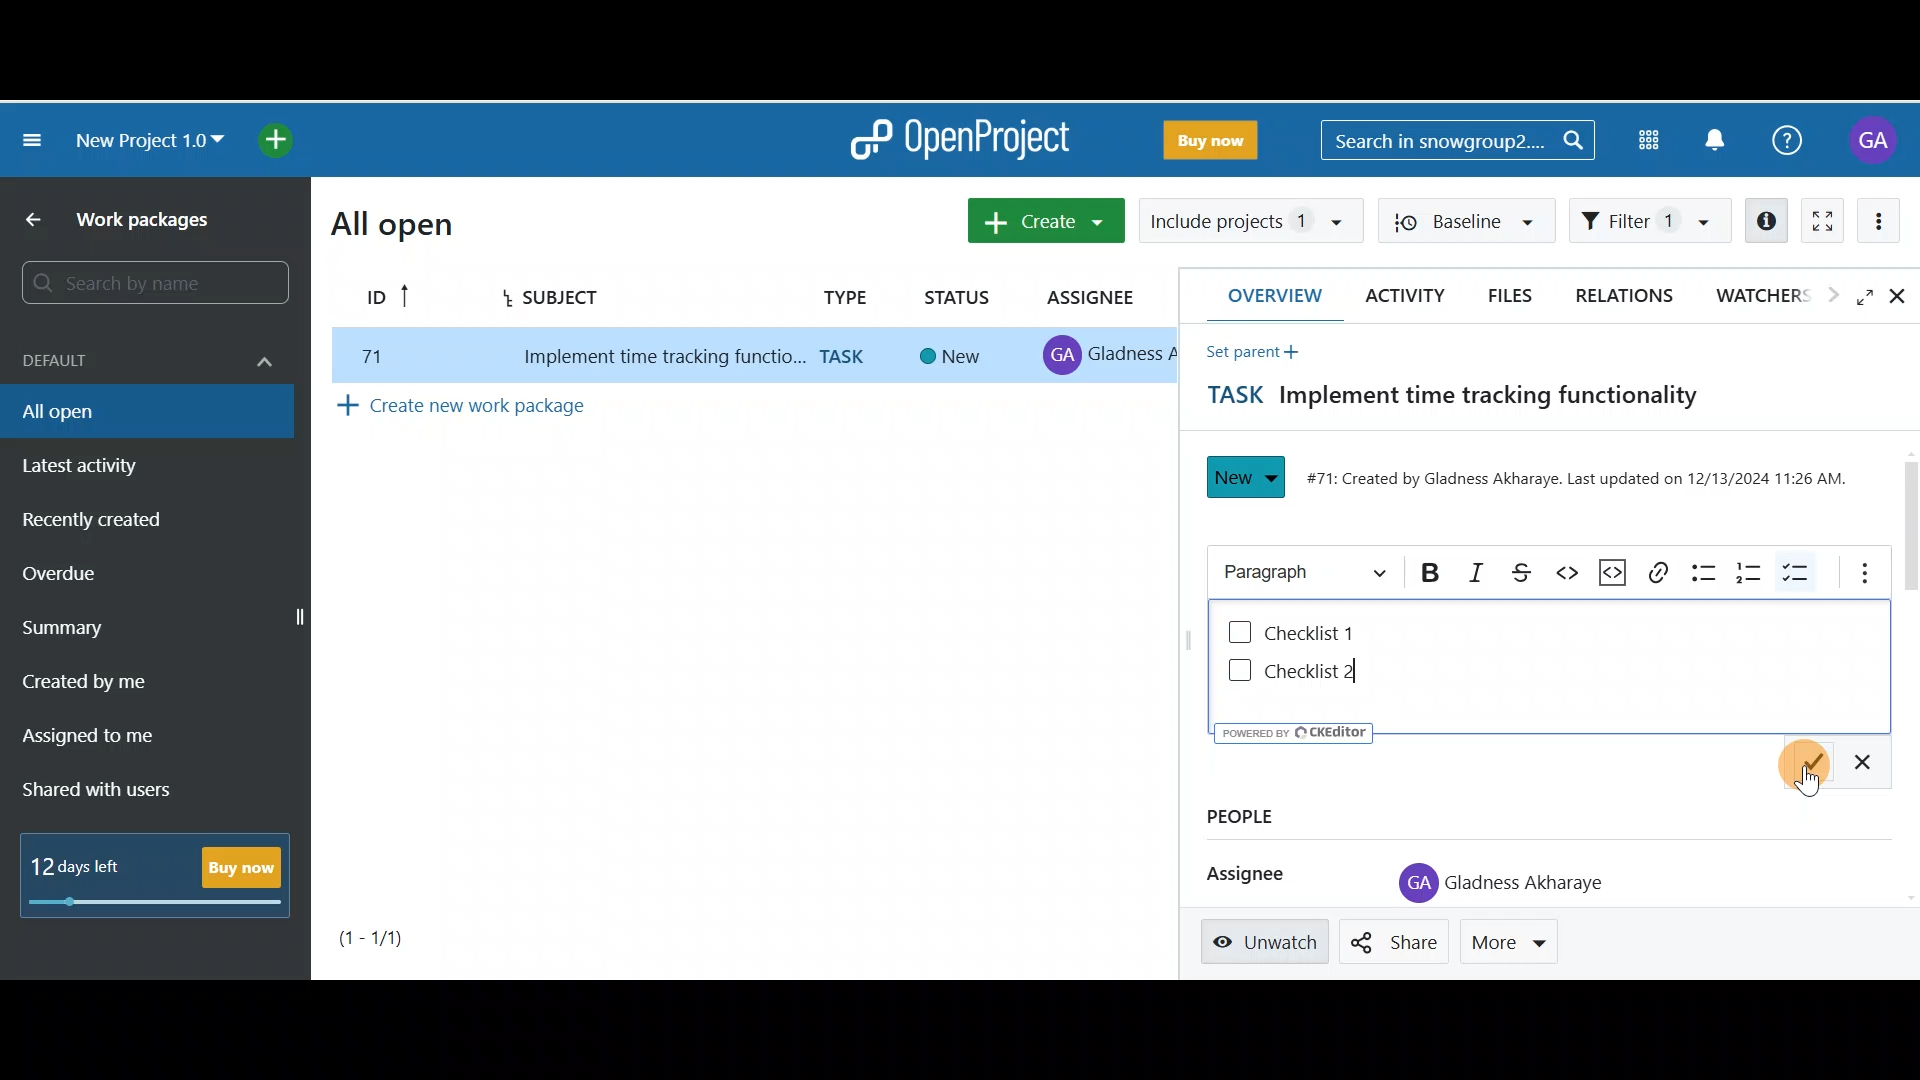 Image resolution: width=1920 pixels, height=1080 pixels. Describe the element at coordinates (1528, 884) in the screenshot. I see `Gladness Akharaye` at that location.